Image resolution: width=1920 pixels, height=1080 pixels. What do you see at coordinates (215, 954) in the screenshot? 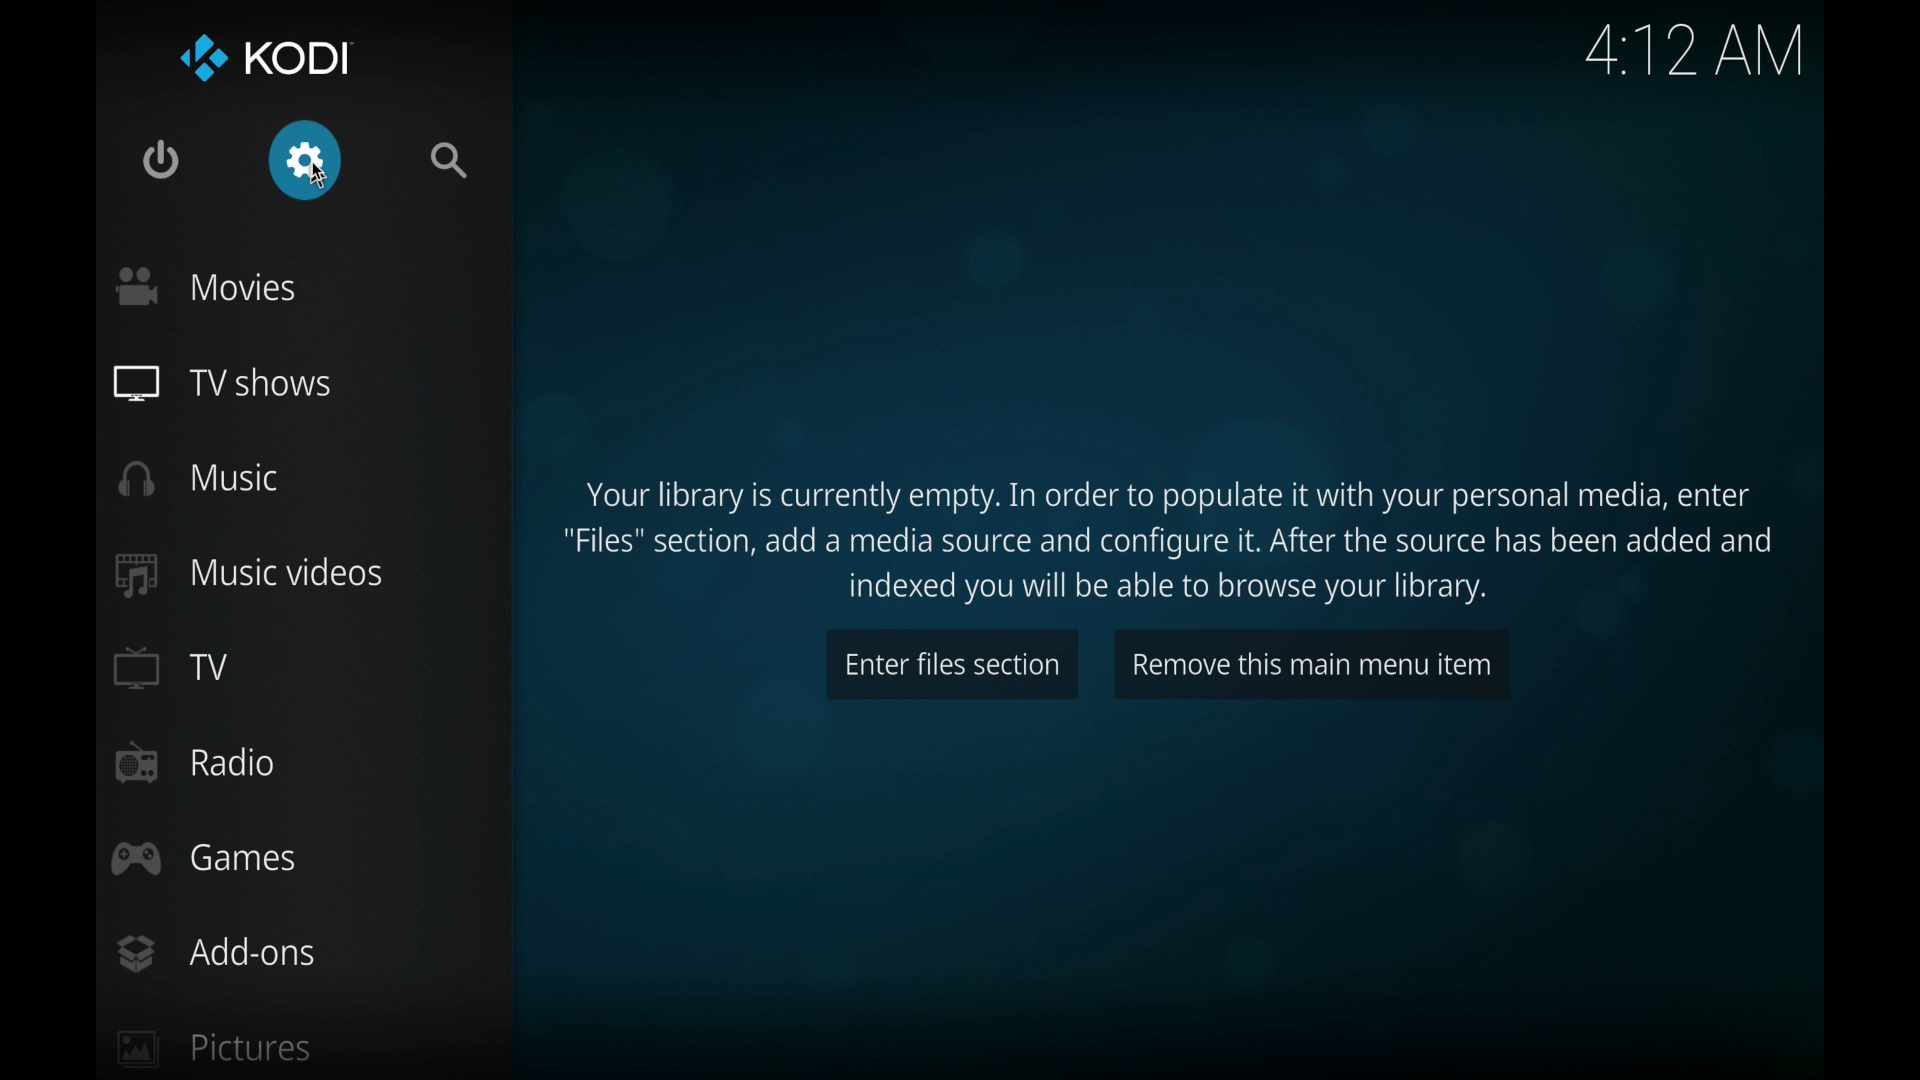
I see `add-ons` at bounding box center [215, 954].